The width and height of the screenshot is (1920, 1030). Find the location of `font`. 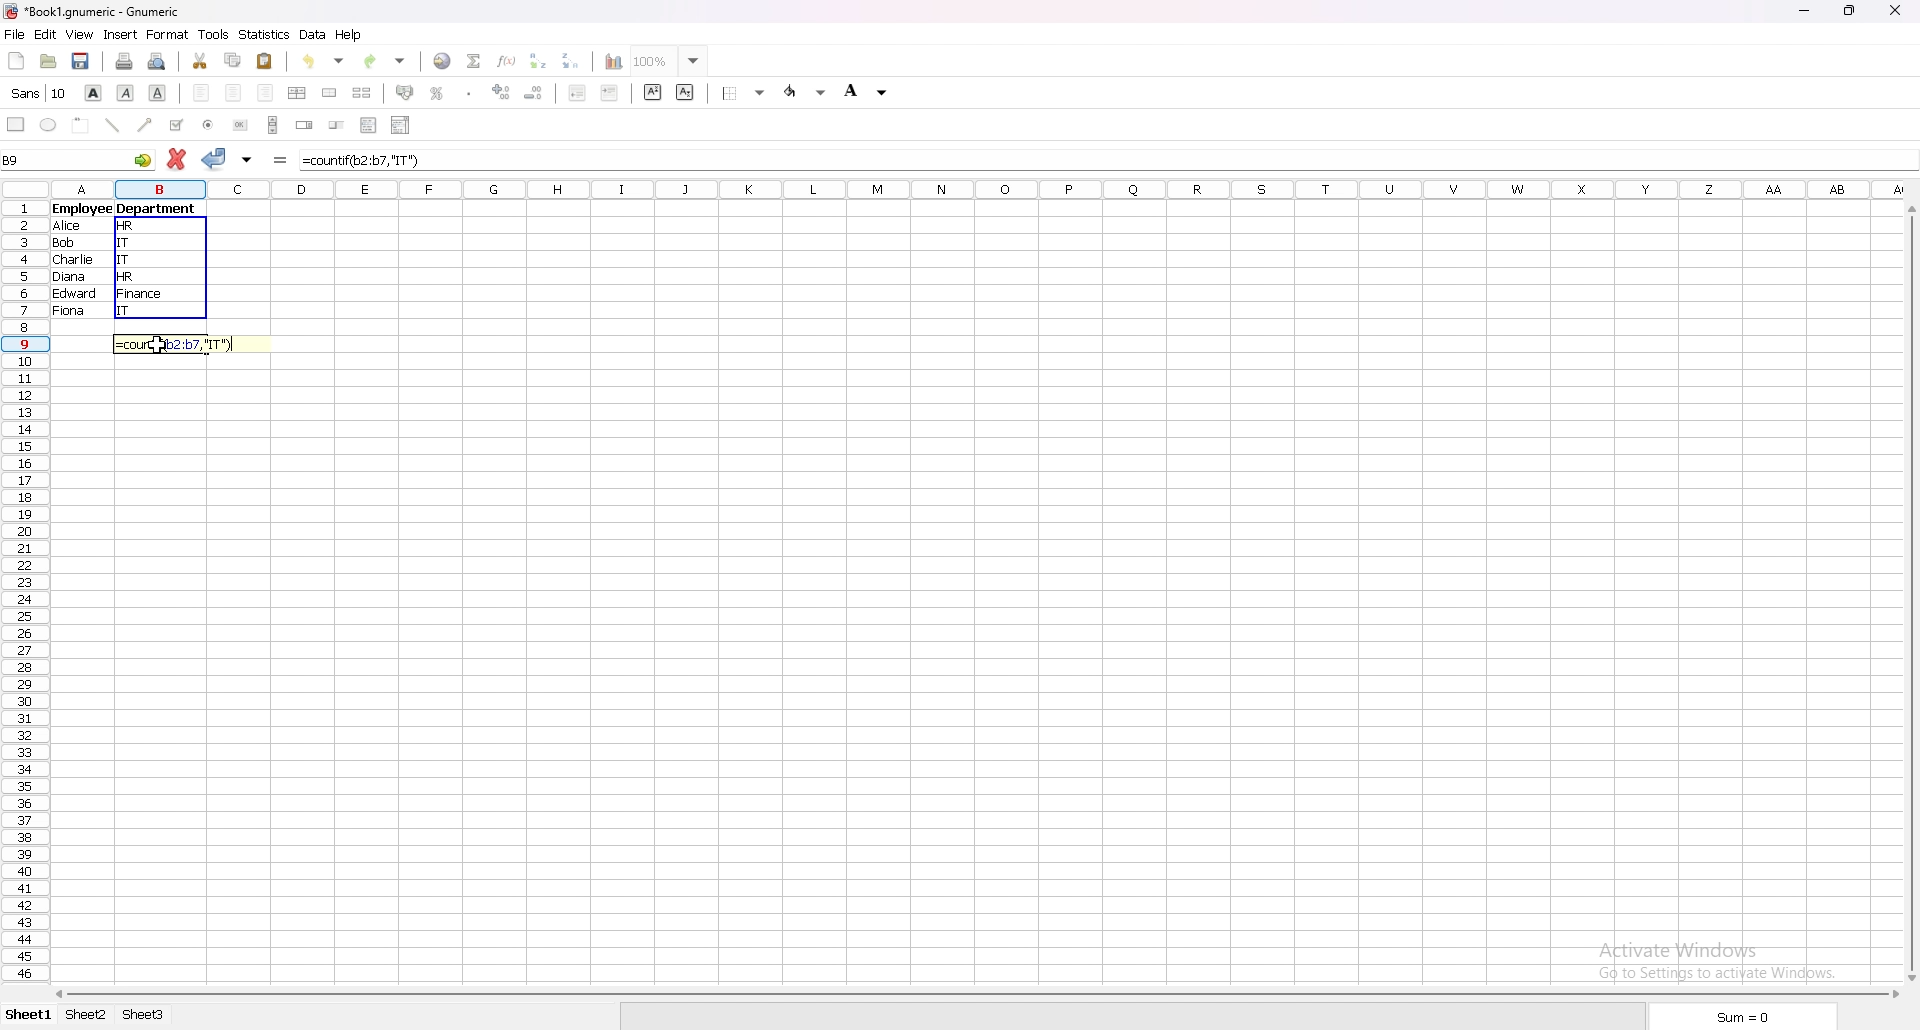

font is located at coordinates (38, 93).